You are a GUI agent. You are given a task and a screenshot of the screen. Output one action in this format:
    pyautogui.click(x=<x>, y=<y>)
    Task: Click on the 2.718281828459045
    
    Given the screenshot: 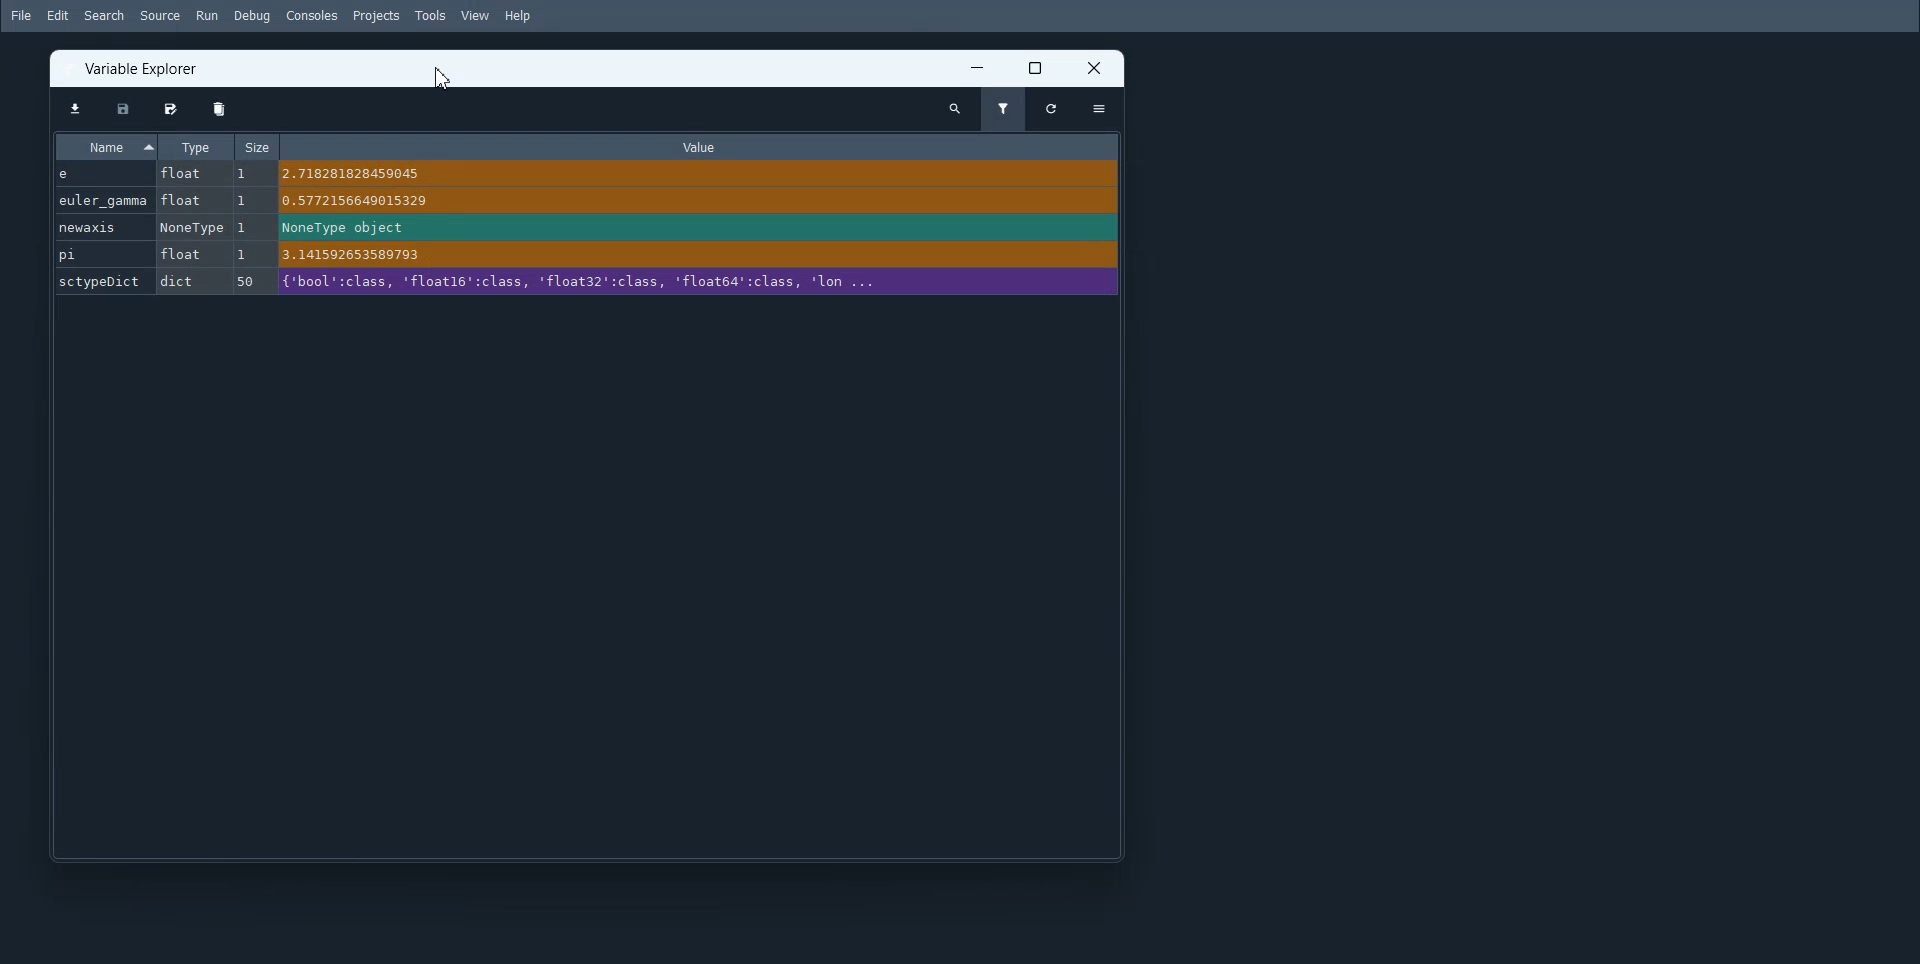 What is the action you would take?
    pyautogui.click(x=355, y=173)
    